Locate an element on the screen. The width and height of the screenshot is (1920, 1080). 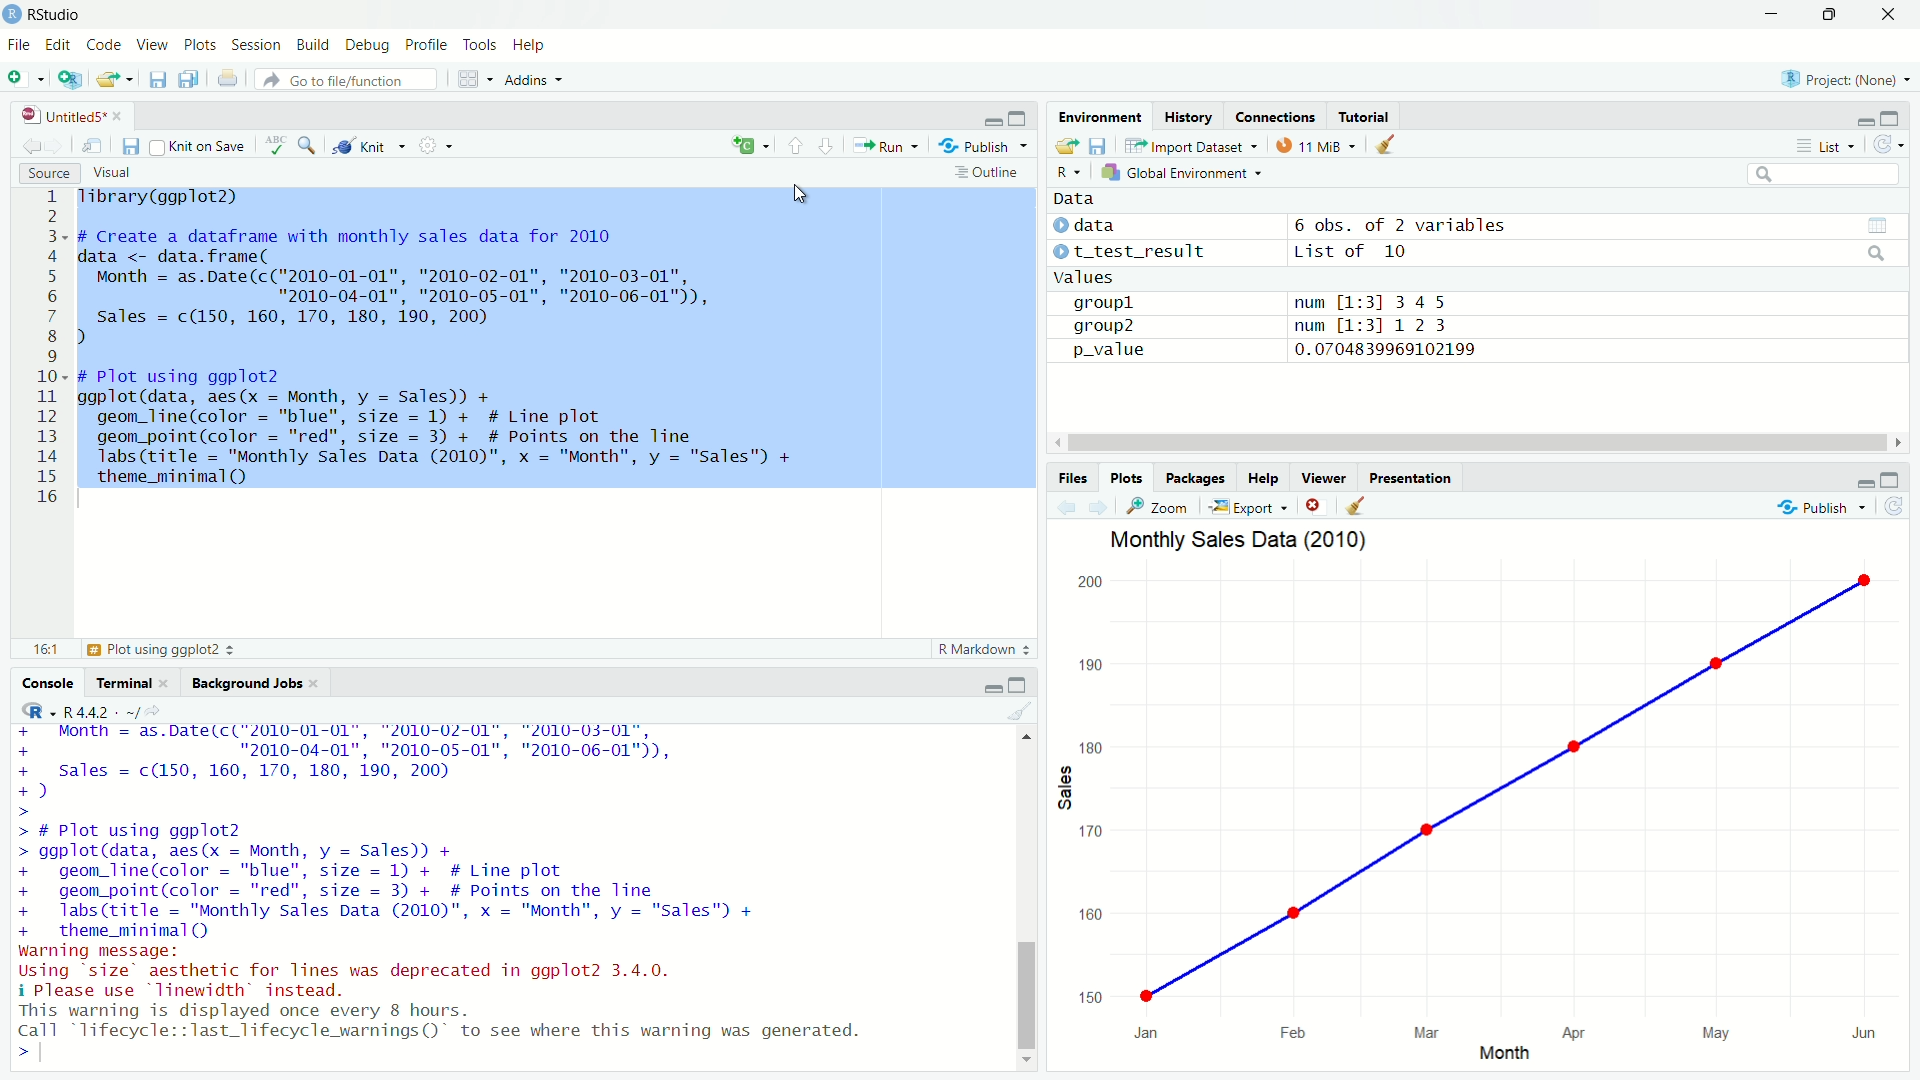
save is located at coordinates (130, 146).